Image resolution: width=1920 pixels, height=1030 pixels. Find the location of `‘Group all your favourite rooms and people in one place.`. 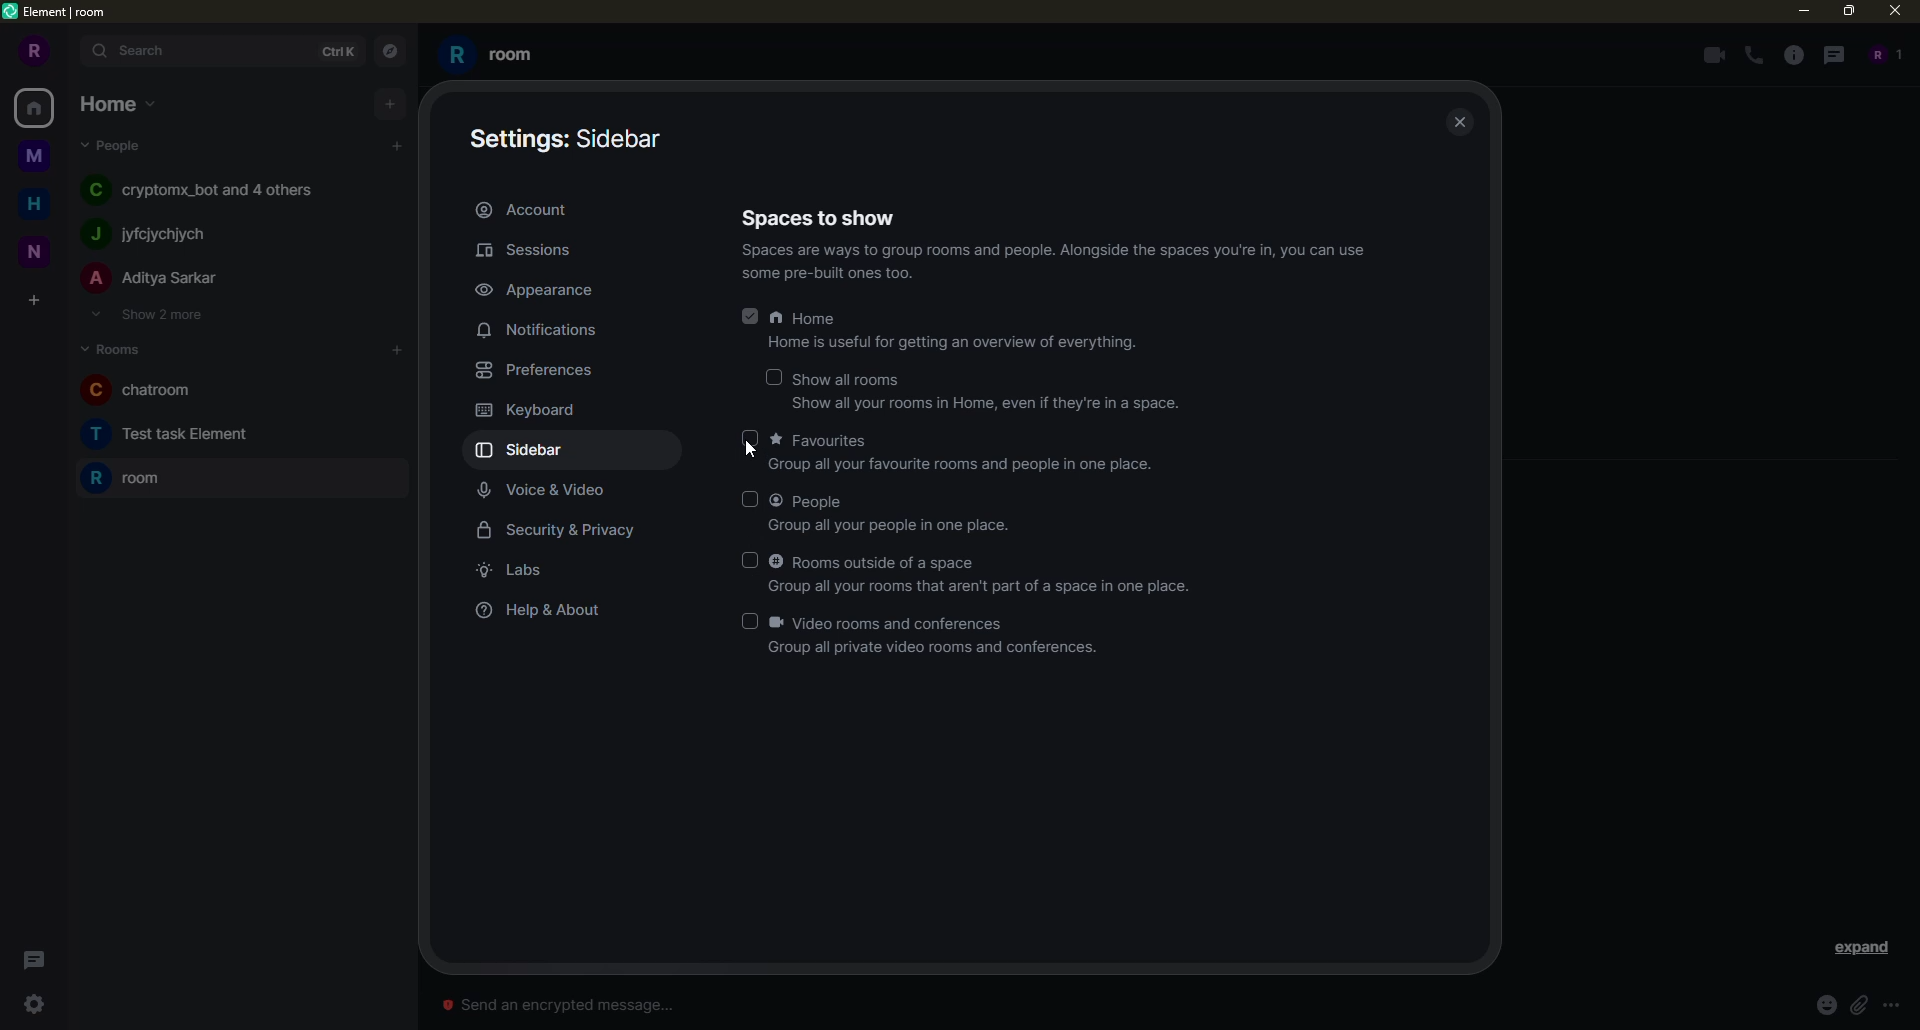

‘Group all your favourite rooms and people in one place. is located at coordinates (947, 469).